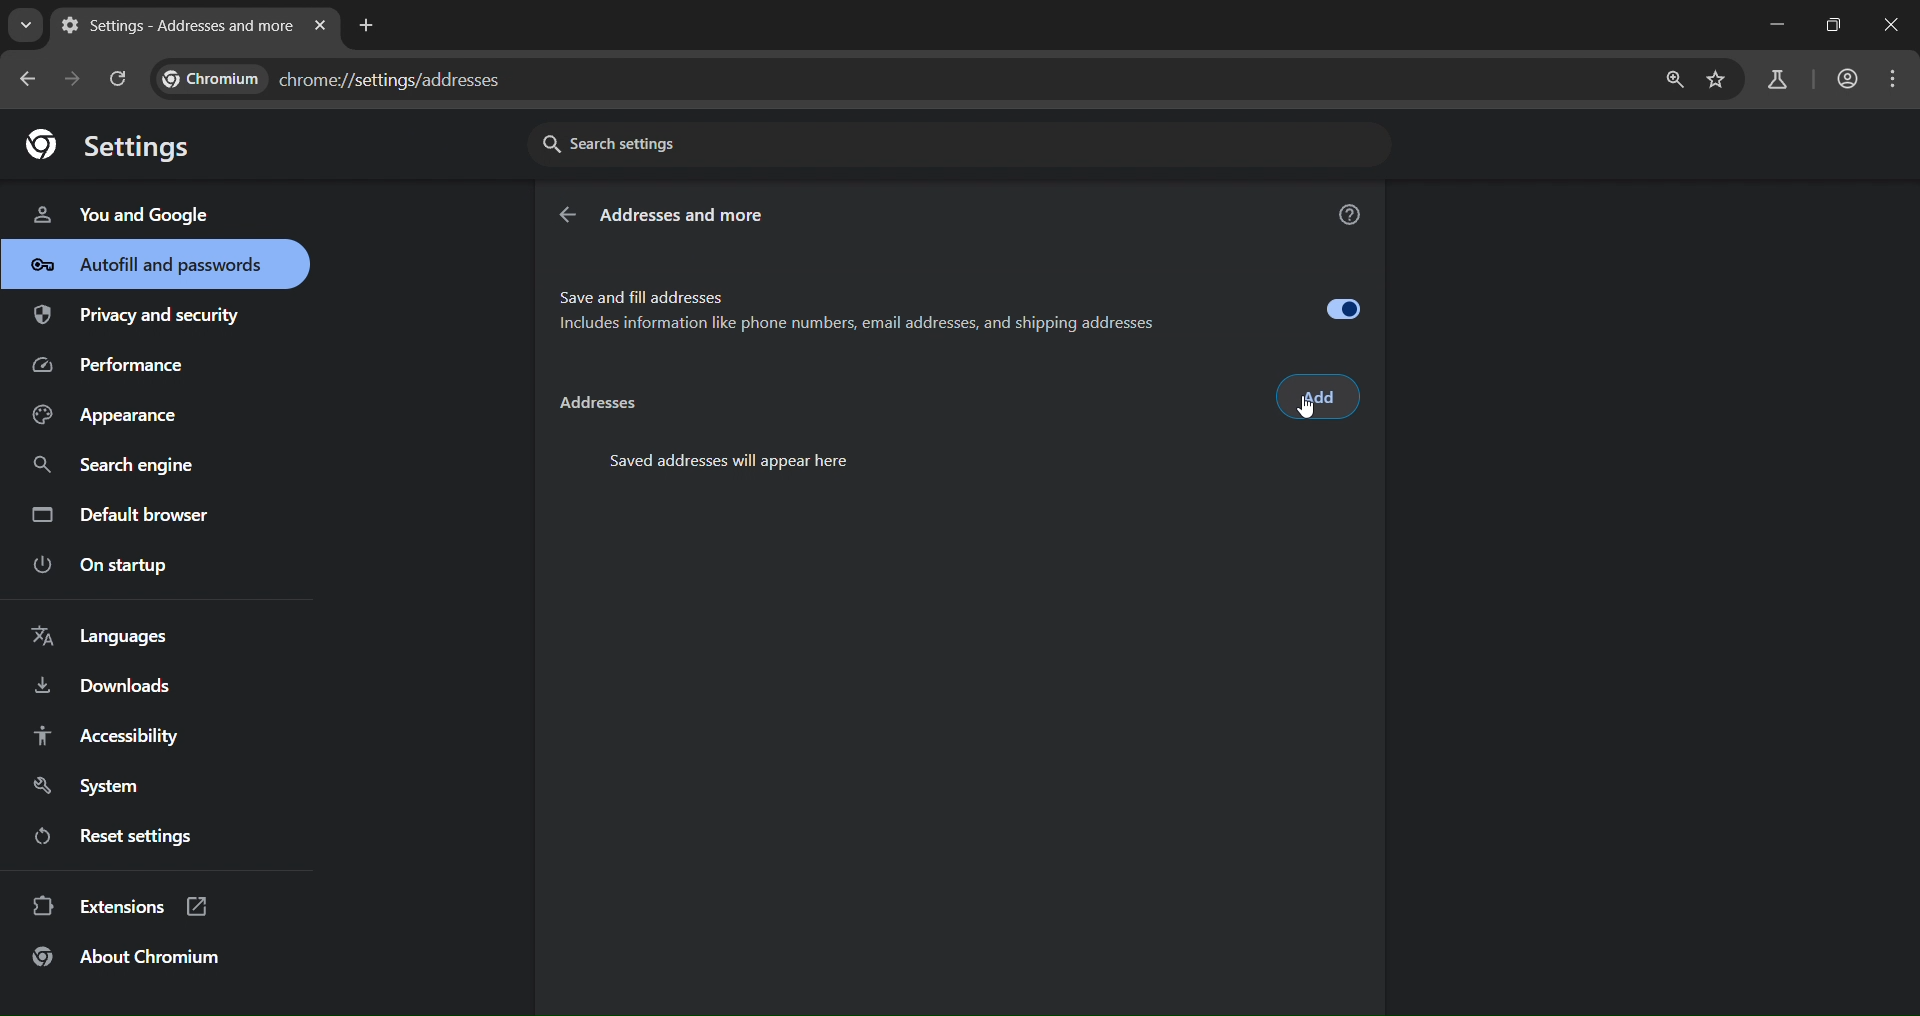 The height and width of the screenshot is (1016, 1920). Describe the element at coordinates (116, 78) in the screenshot. I see `reload` at that location.